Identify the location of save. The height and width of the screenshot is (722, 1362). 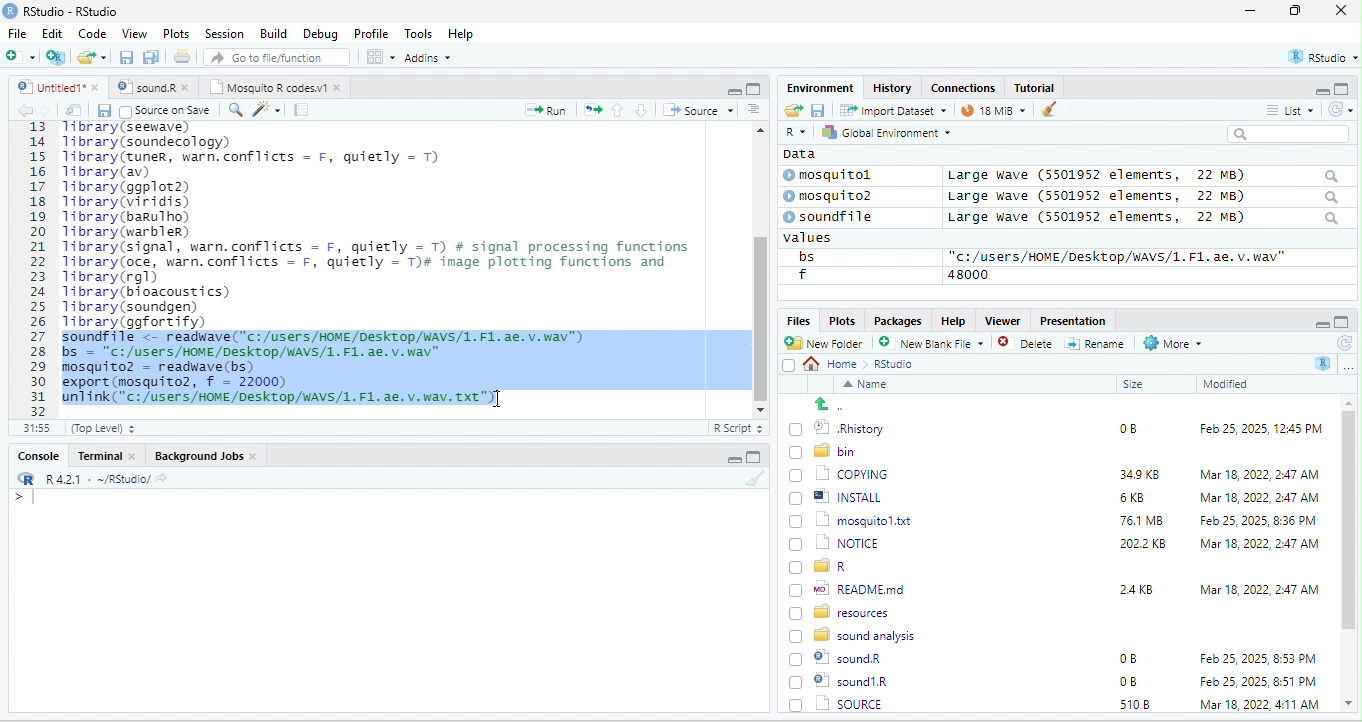
(128, 58).